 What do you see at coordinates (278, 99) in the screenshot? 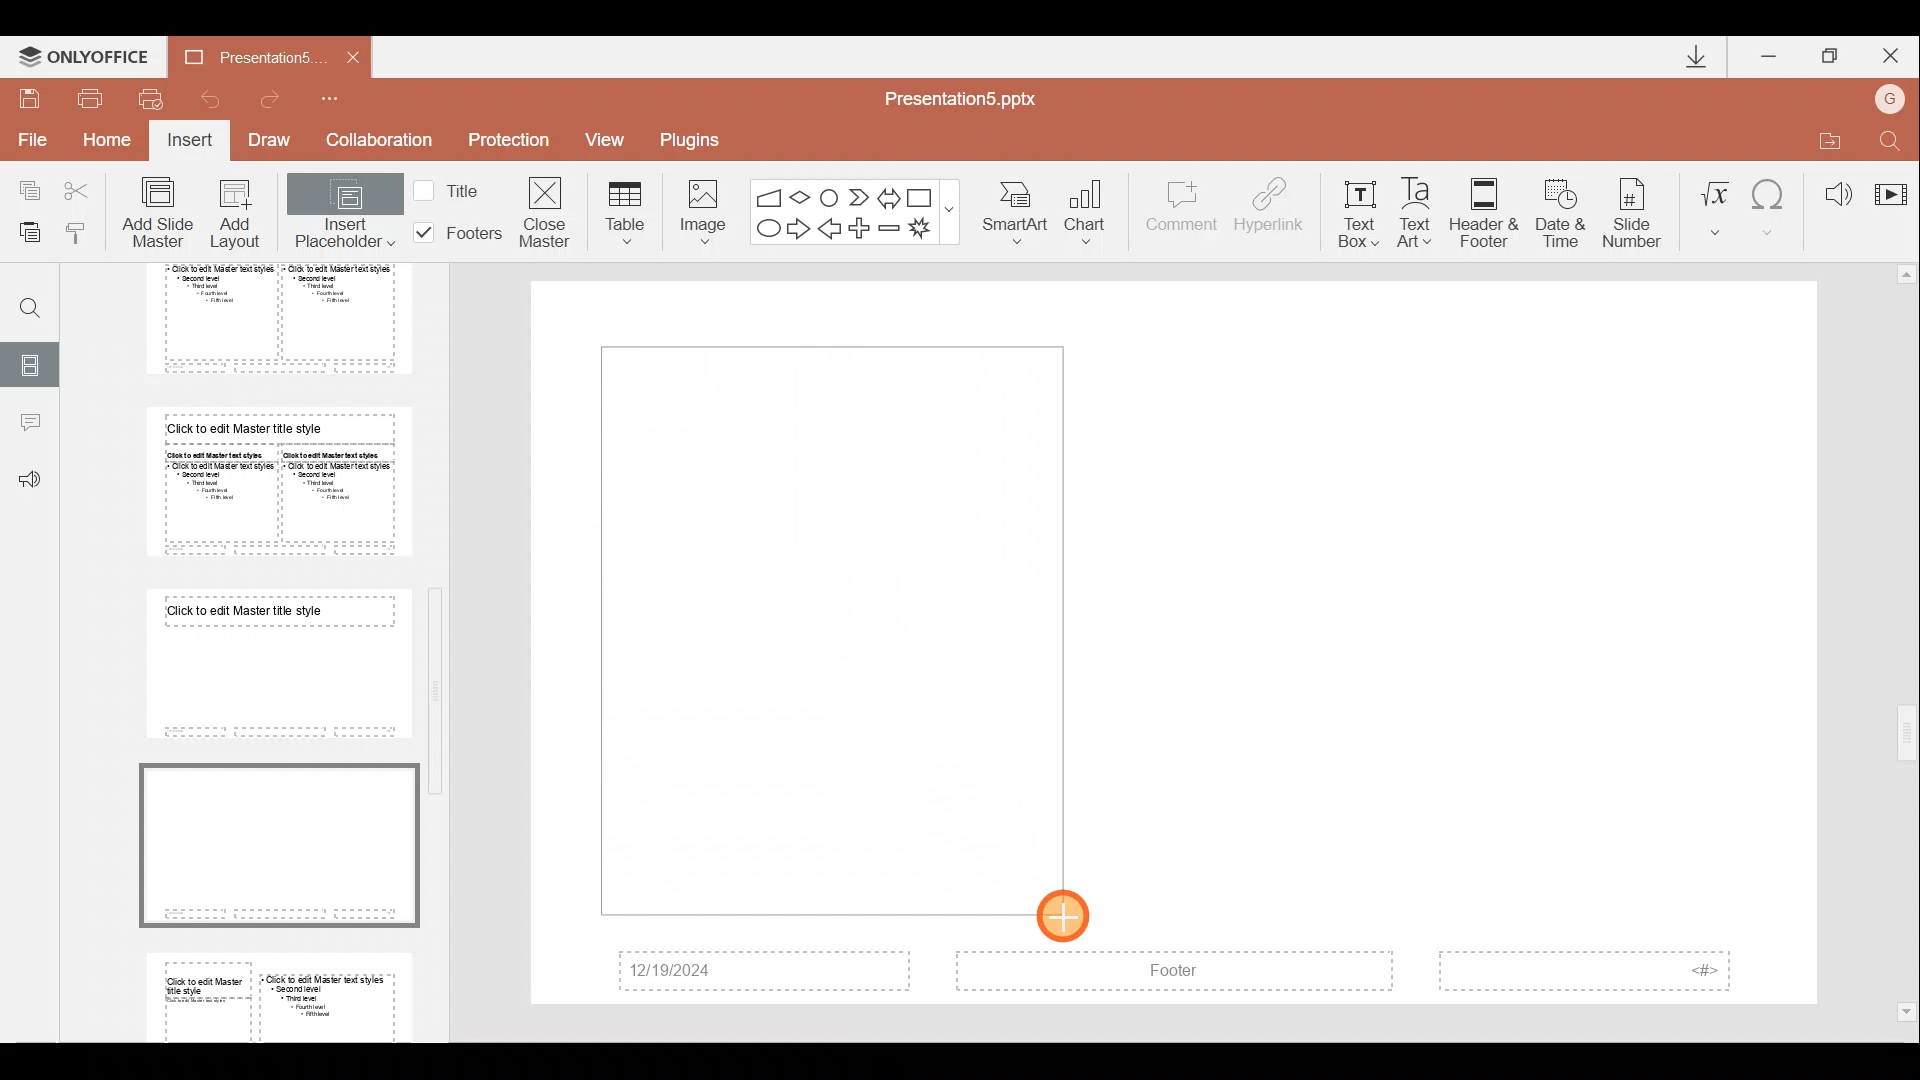
I see `Redo` at bounding box center [278, 99].